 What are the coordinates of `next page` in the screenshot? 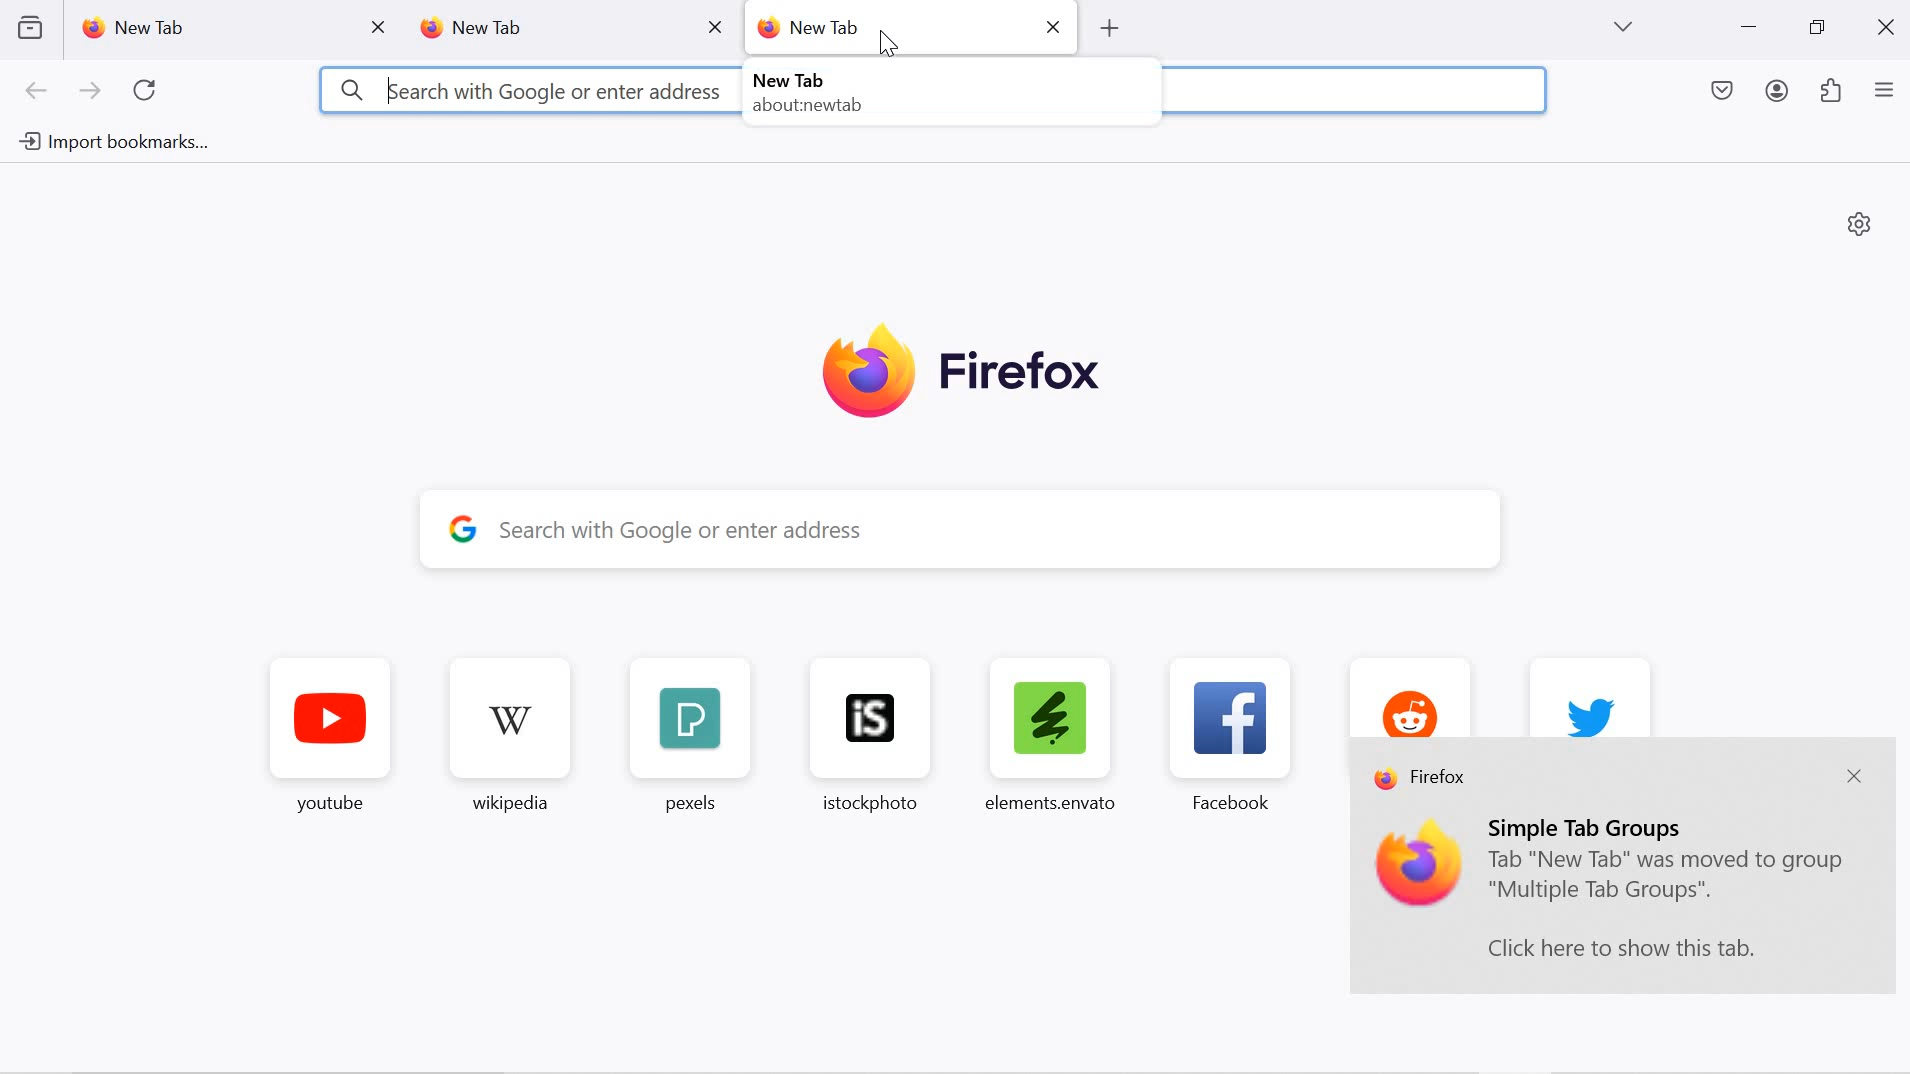 It's located at (90, 92).